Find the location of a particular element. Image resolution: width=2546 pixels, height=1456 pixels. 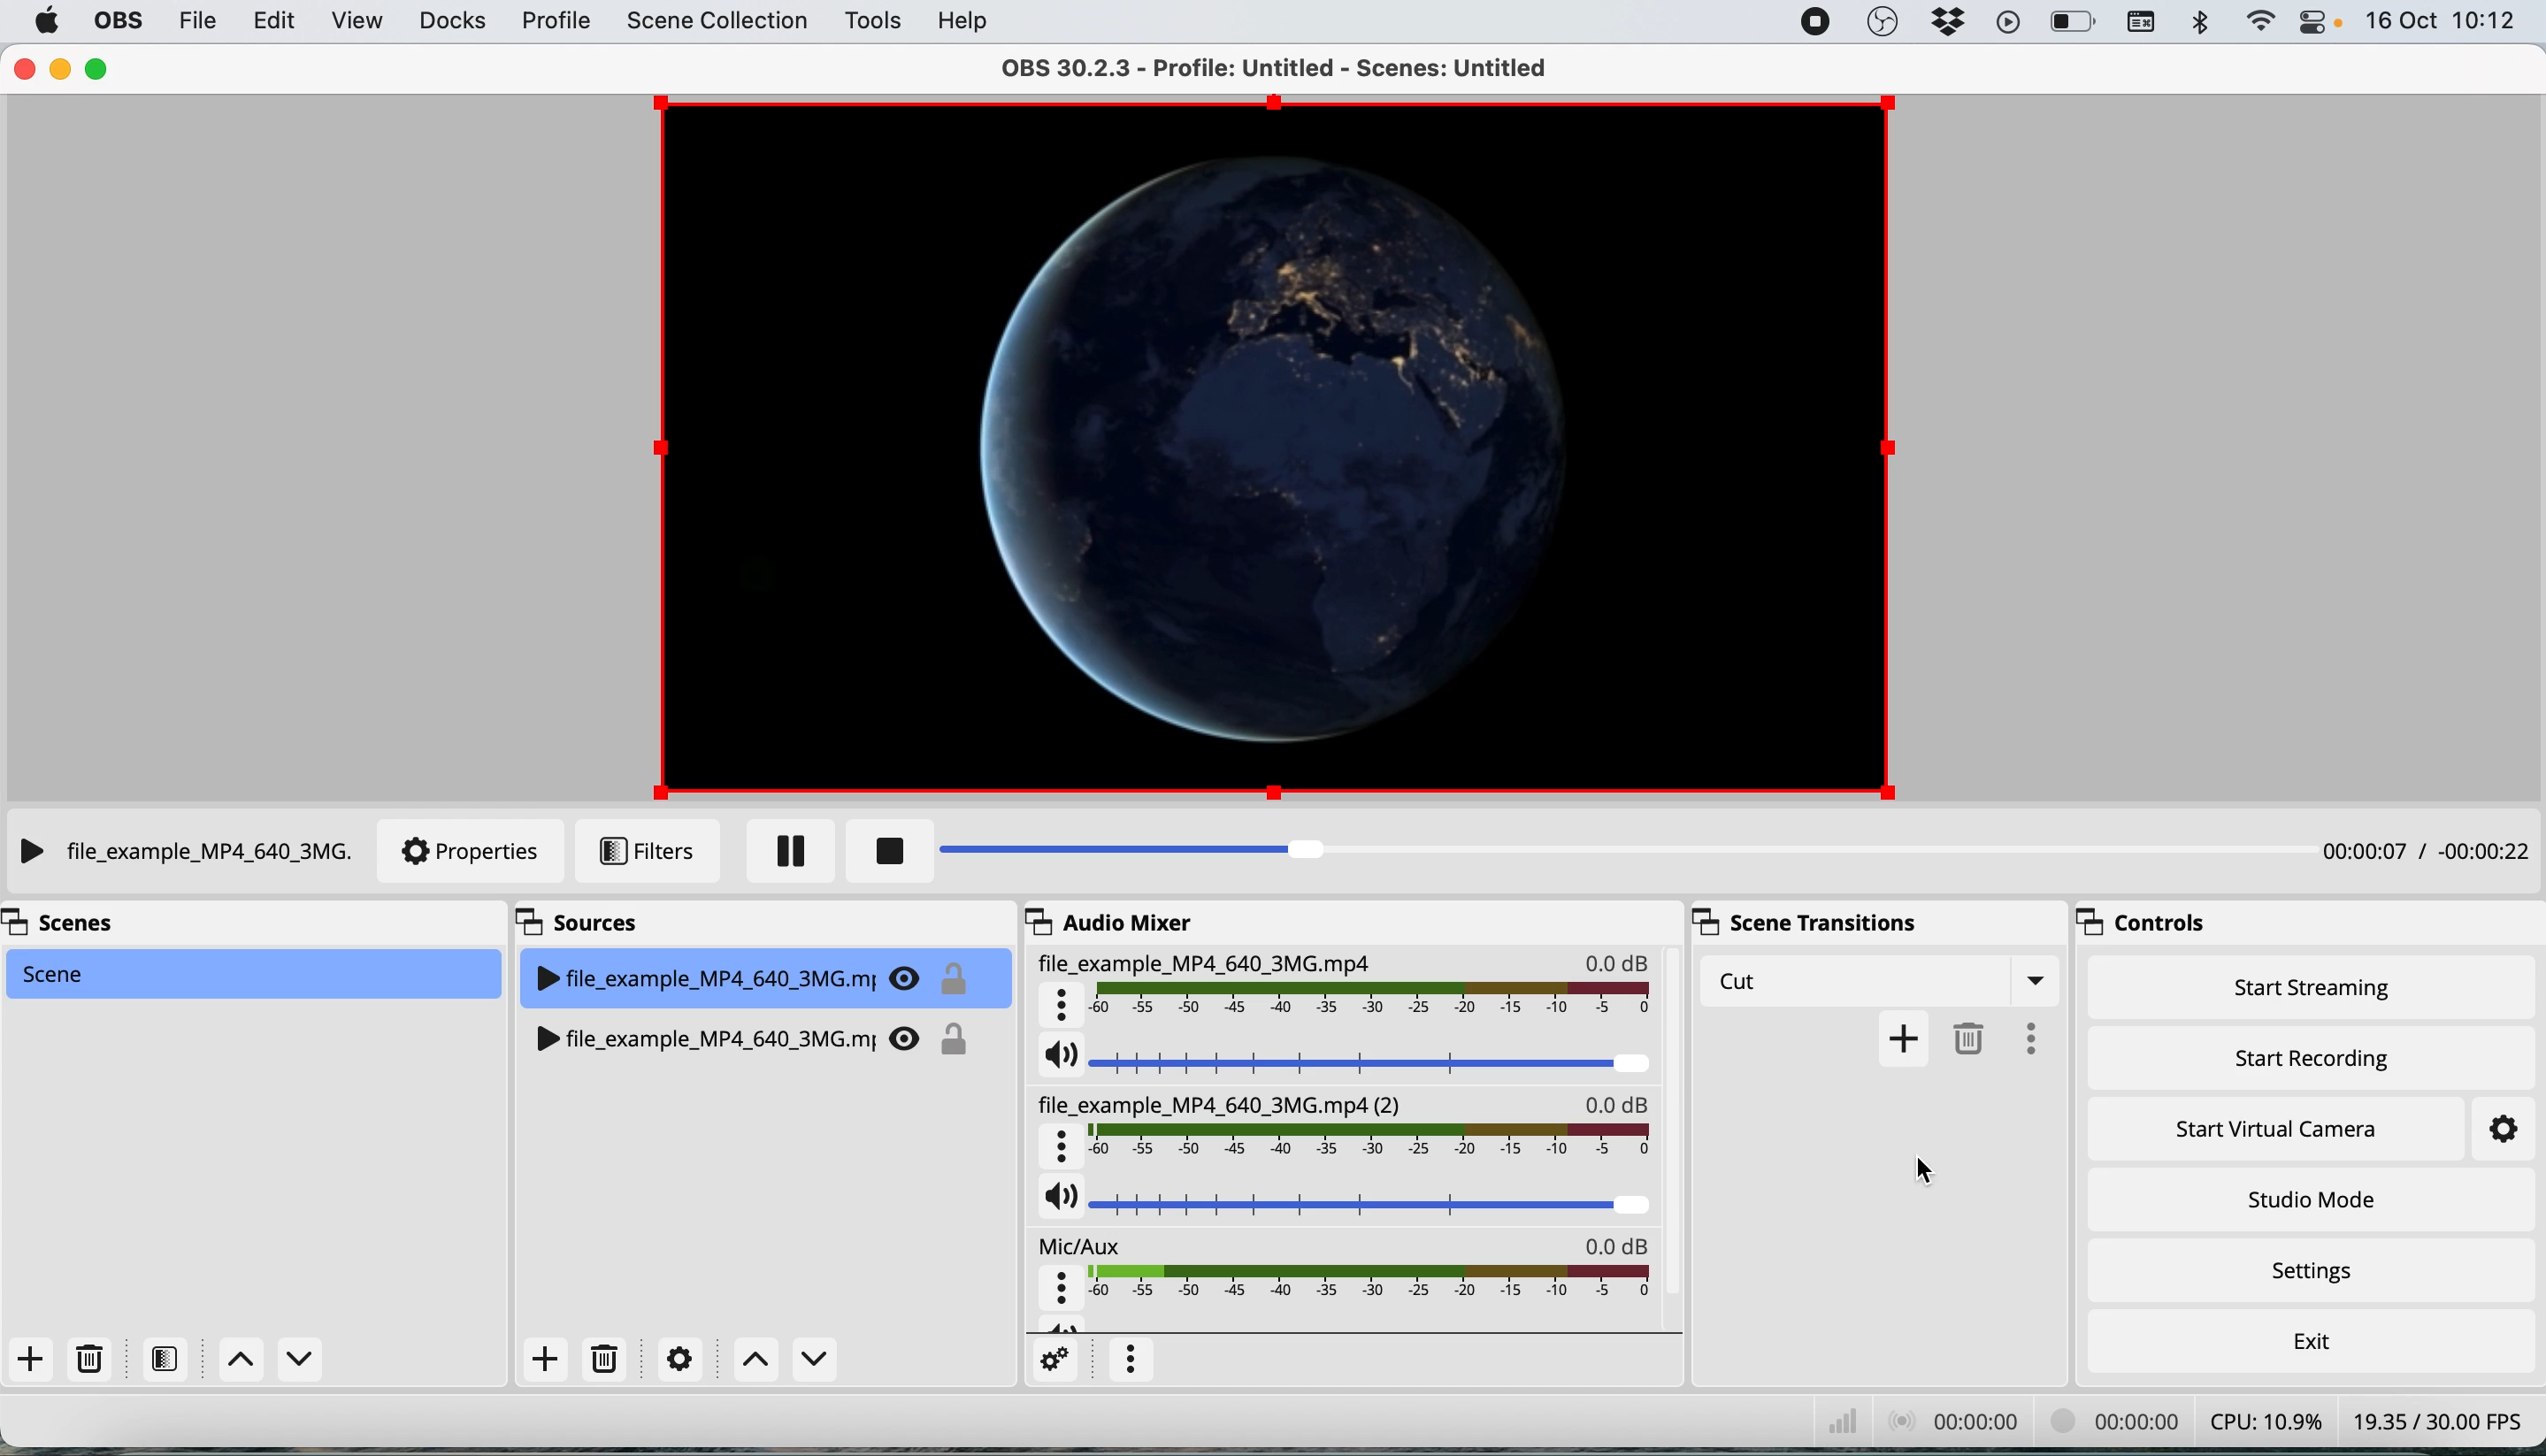

close is located at coordinates (23, 70).